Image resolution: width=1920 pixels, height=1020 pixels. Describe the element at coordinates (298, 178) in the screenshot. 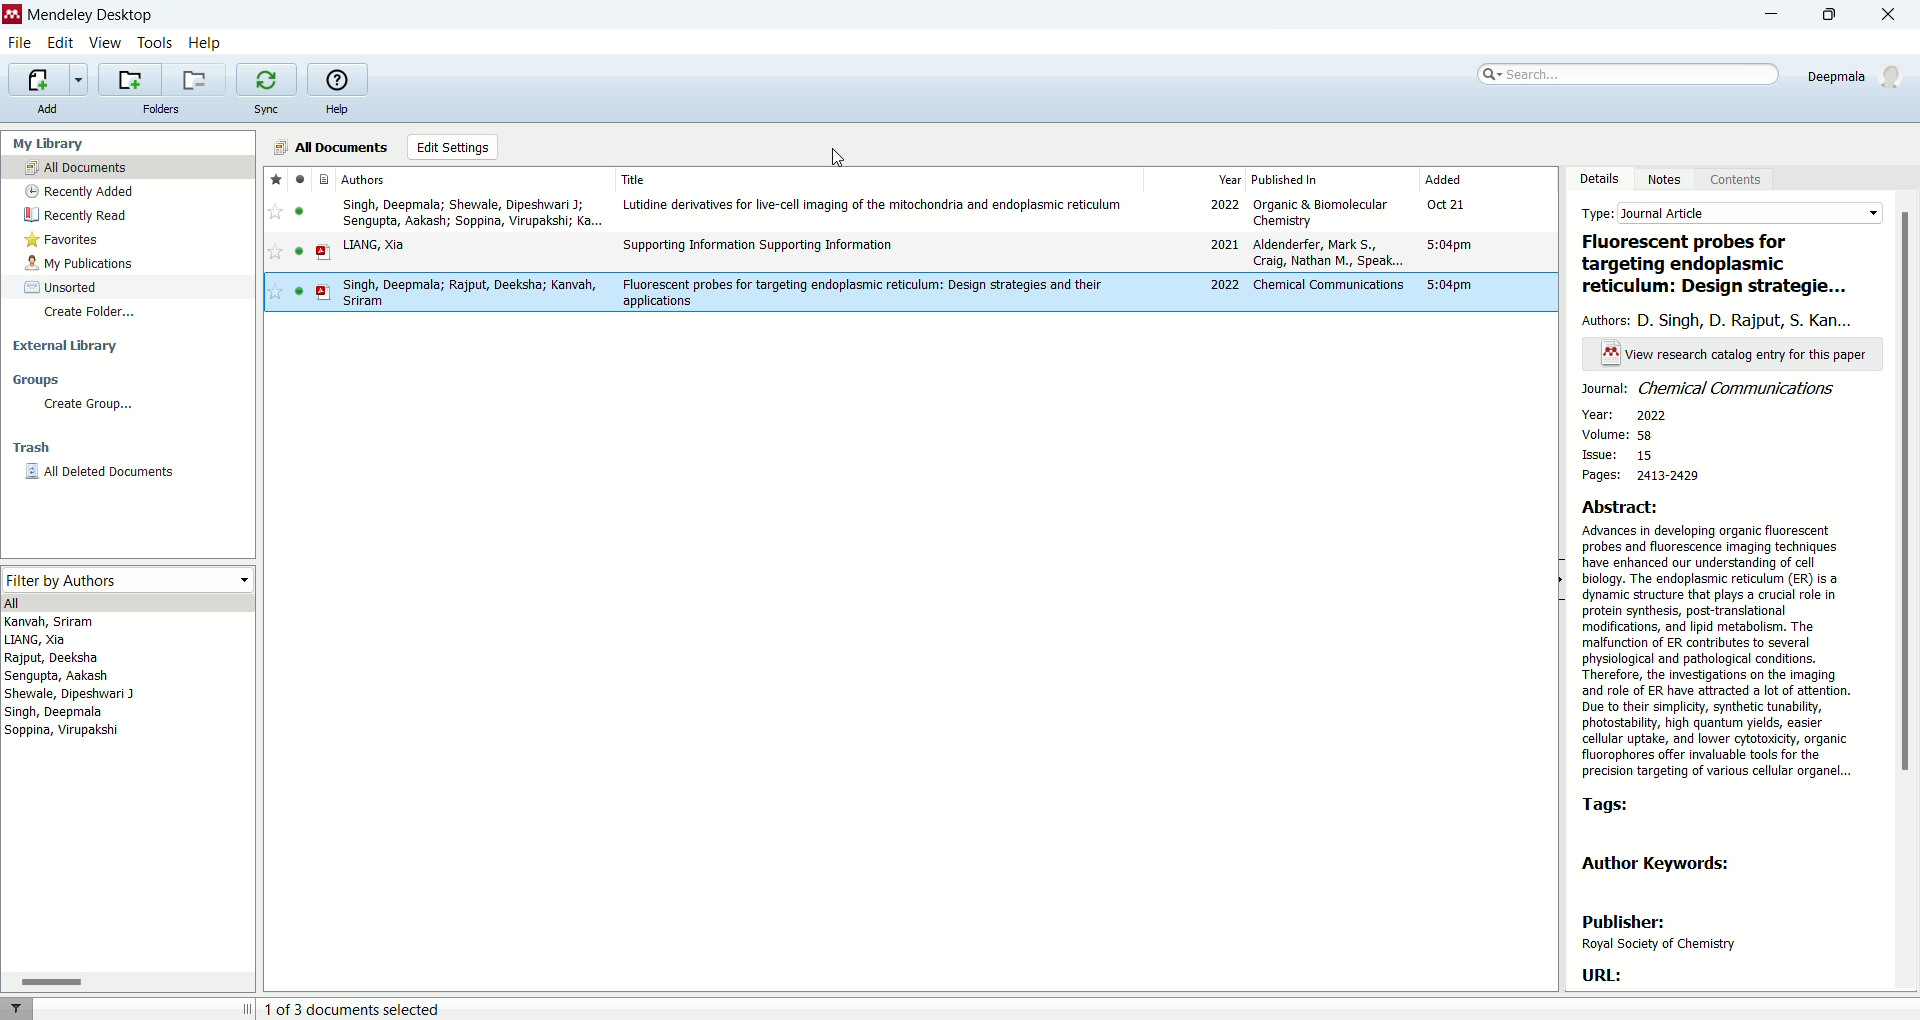

I see `read/unread` at that location.